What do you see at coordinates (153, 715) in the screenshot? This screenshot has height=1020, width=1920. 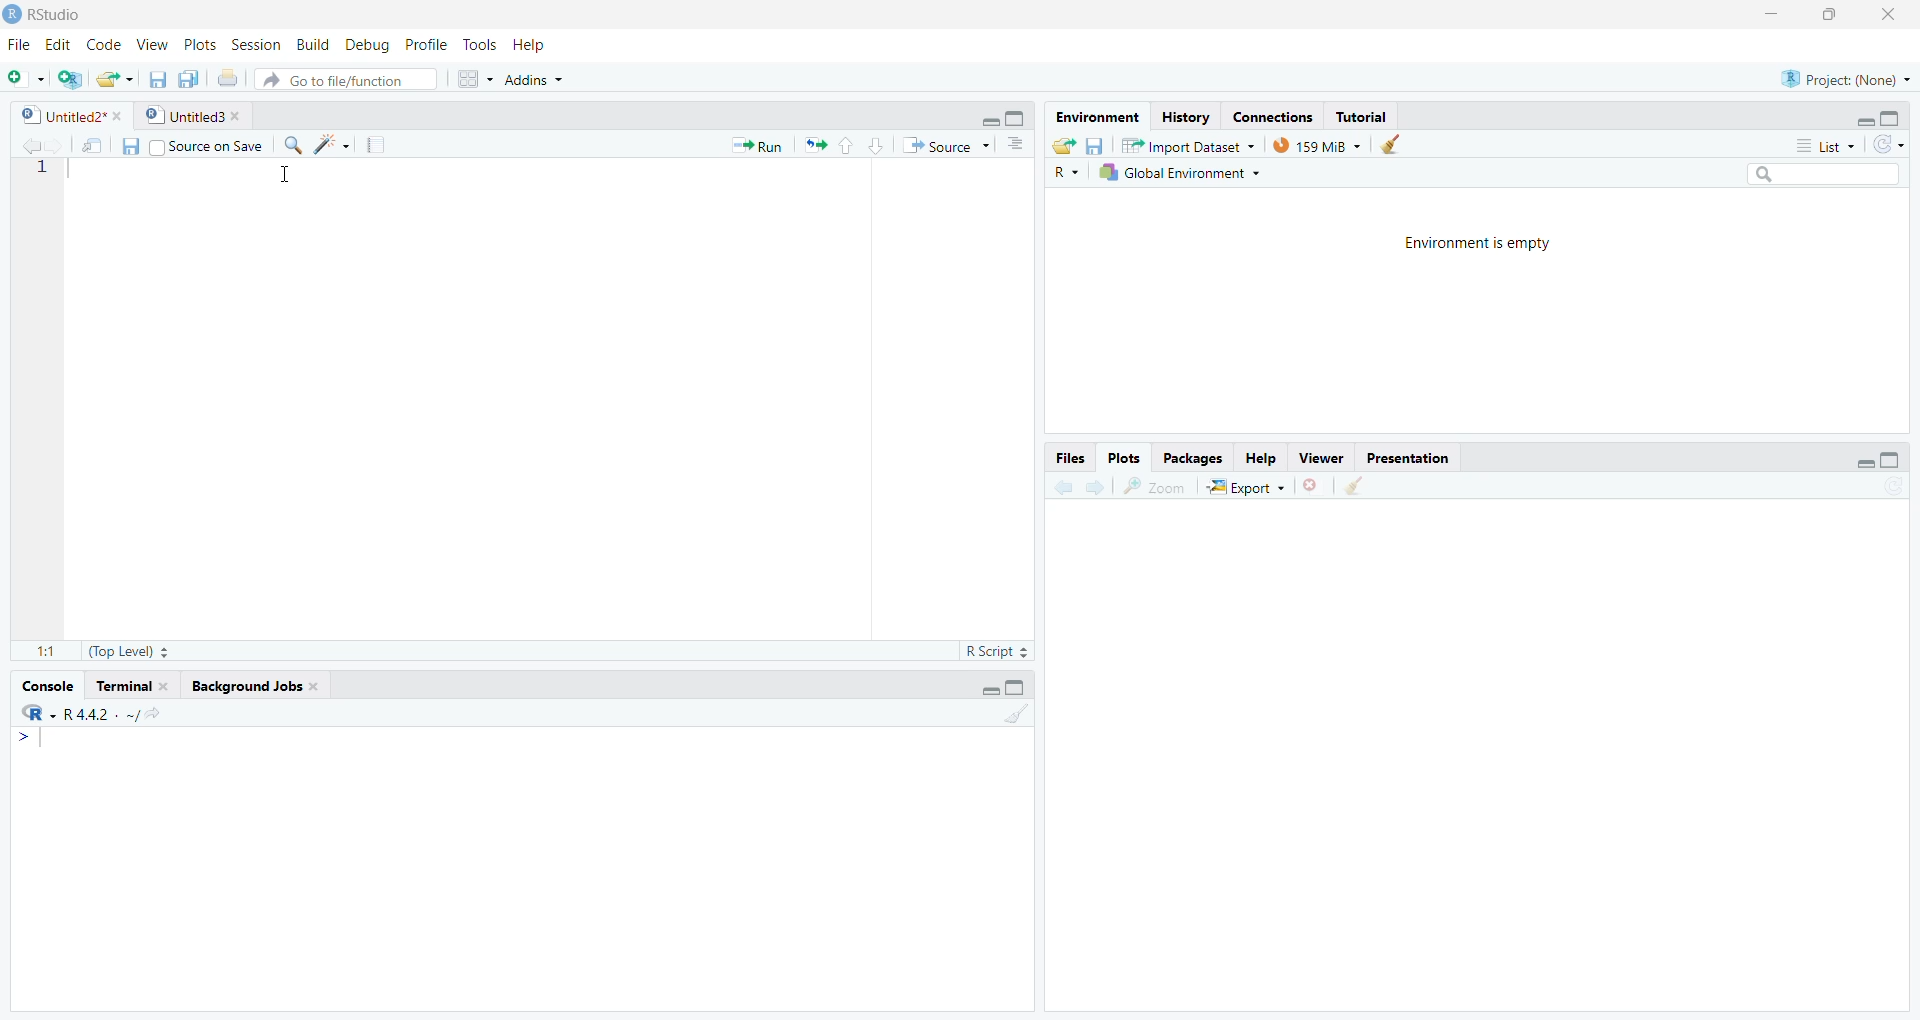 I see `Show directory` at bounding box center [153, 715].